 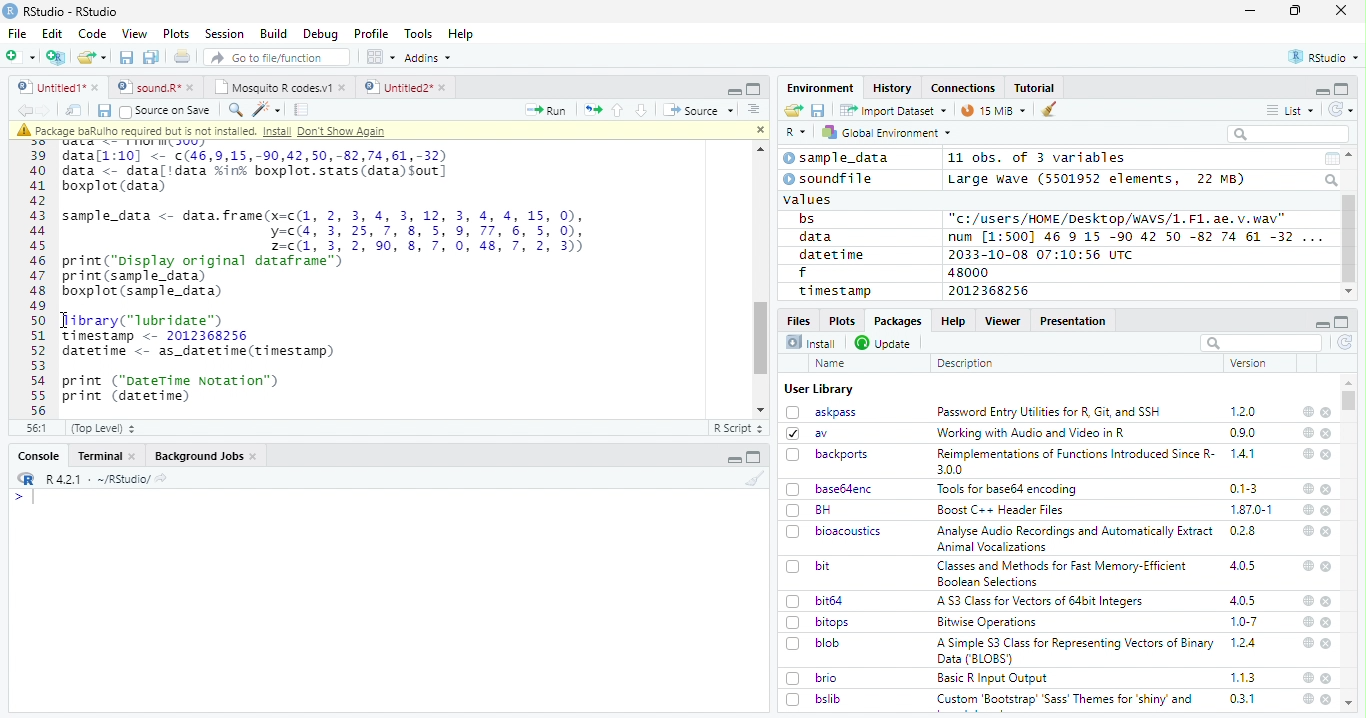 I want to click on typing cursor, so click(x=24, y=497).